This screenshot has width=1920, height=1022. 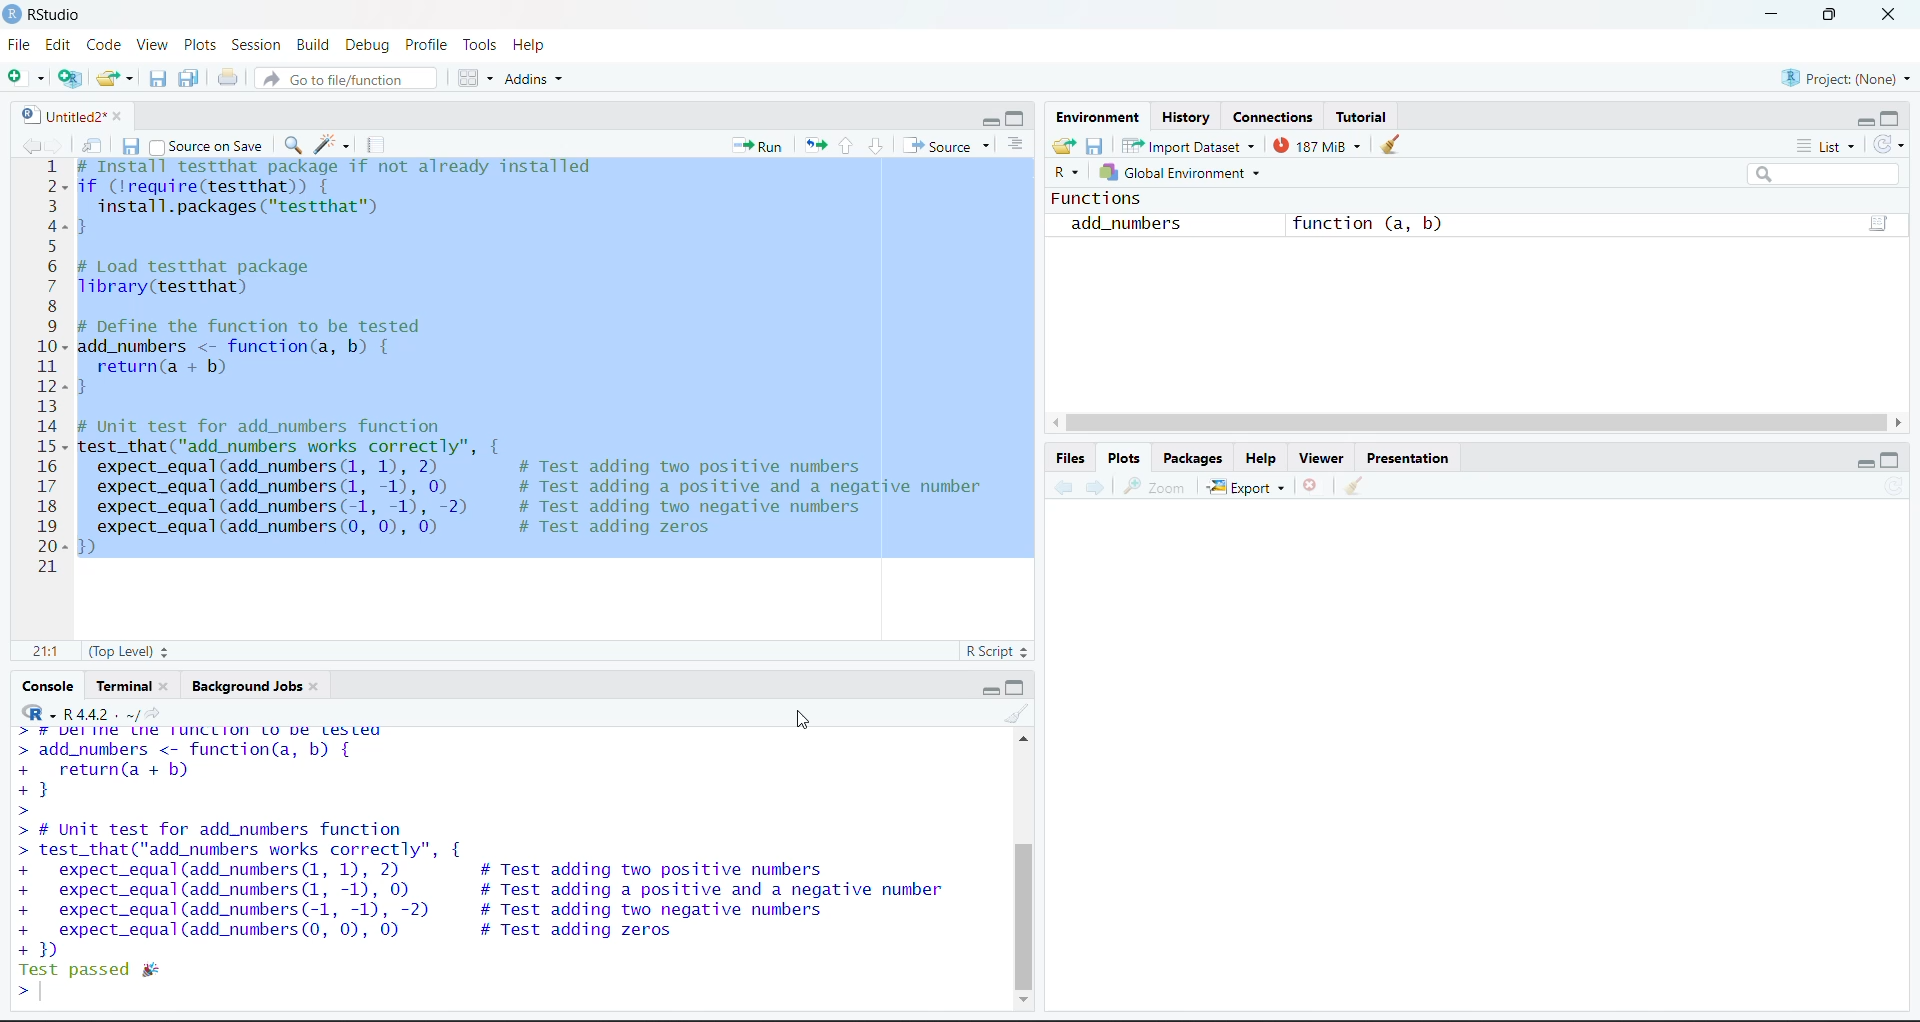 What do you see at coordinates (1015, 143) in the screenshot?
I see `show document outline` at bounding box center [1015, 143].